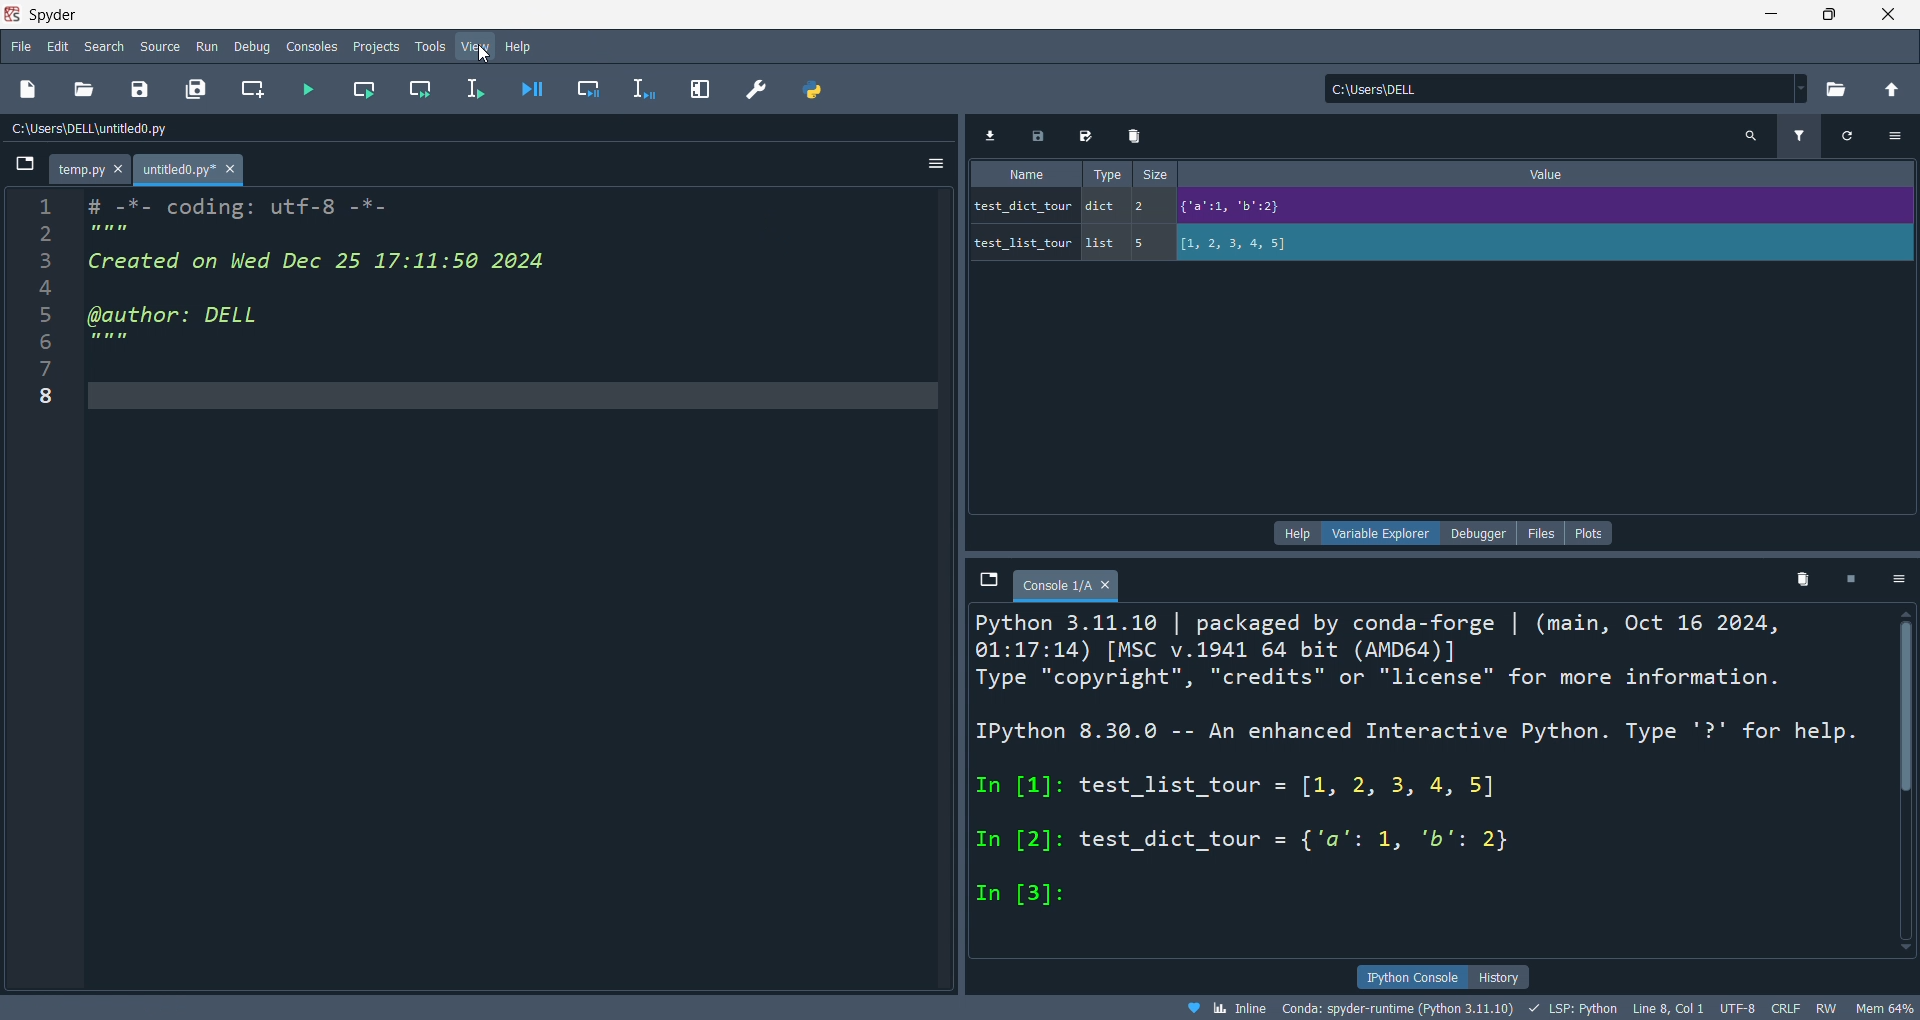  I want to click on memory usage, so click(1884, 1008).